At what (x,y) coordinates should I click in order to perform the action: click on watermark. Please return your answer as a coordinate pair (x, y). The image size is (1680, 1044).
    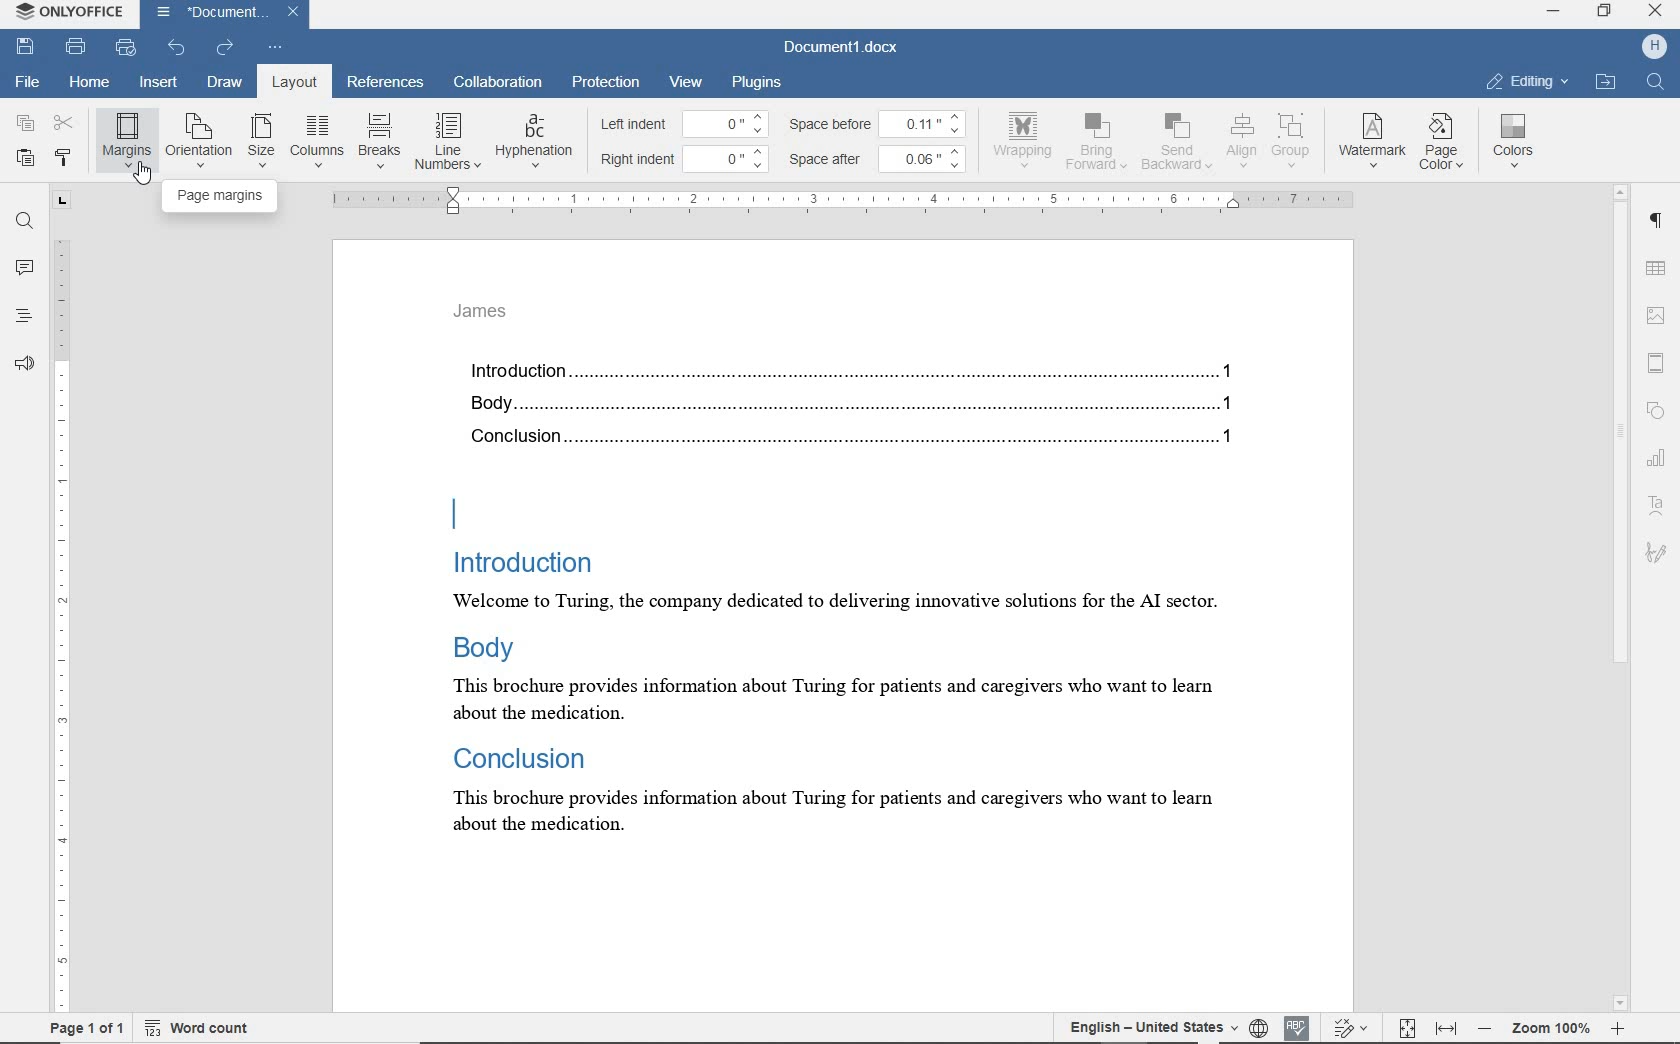
    Looking at the image, I should click on (1374, 142).